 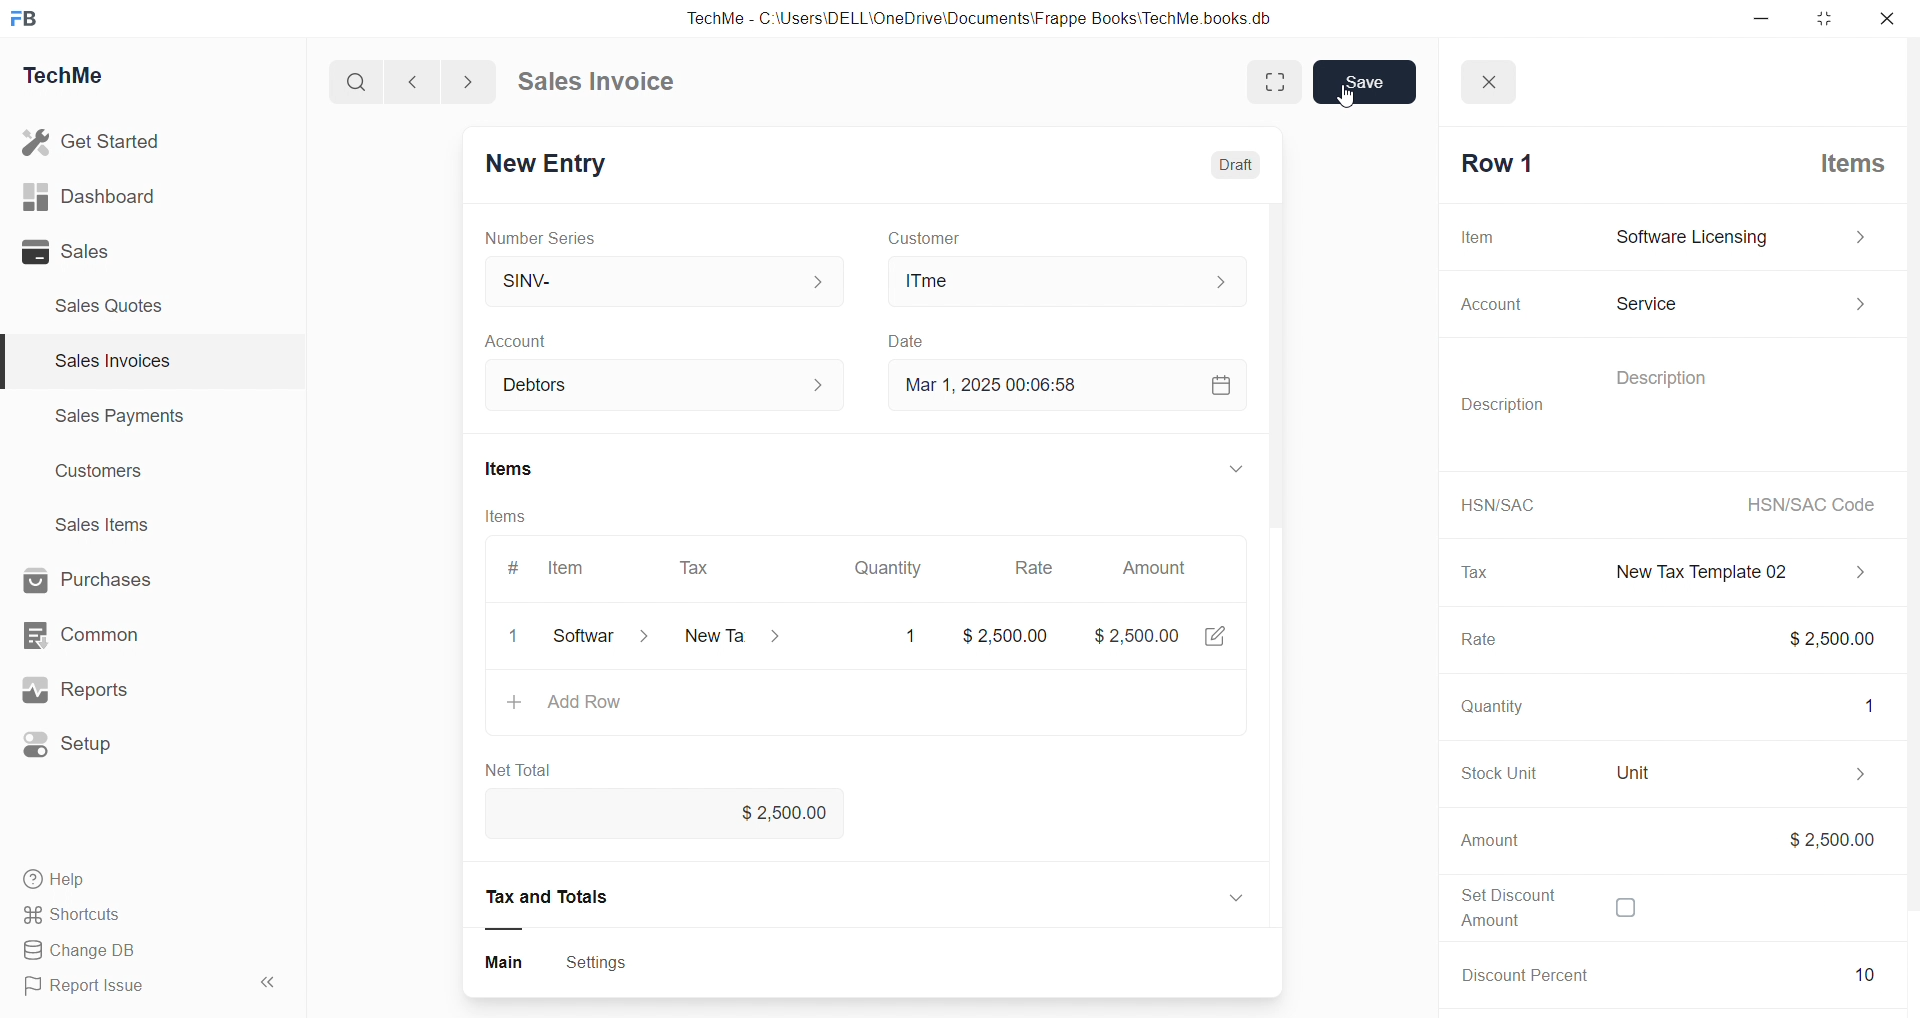 What do you see at coordinates (560, 381) in the screenshot?
I see `Account` at bounding box center [560, 381].